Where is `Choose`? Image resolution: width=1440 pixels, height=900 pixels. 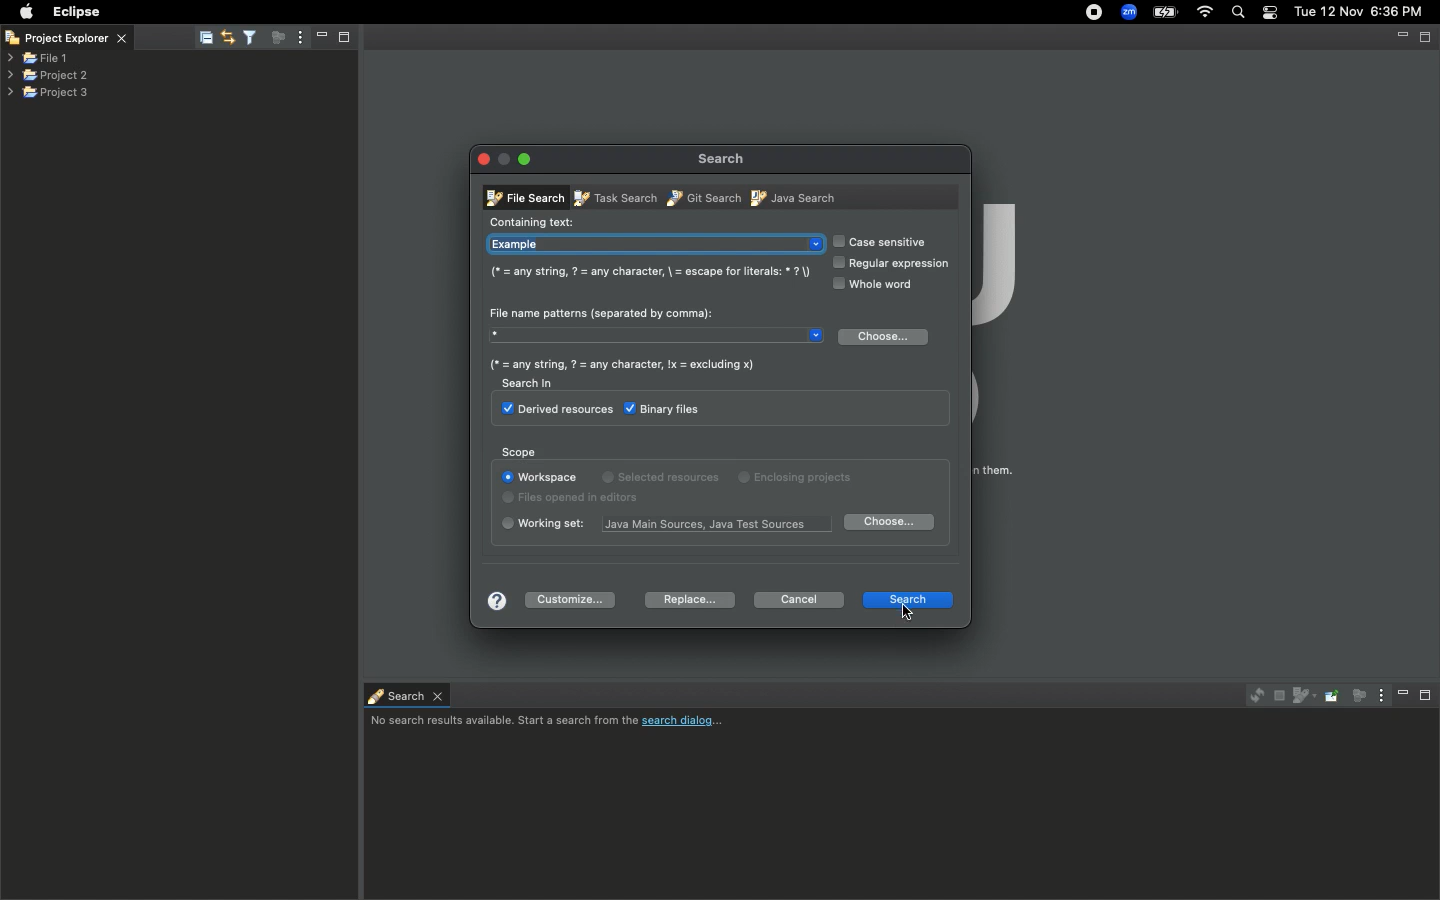 Choose is located at coordinates (888, 339).